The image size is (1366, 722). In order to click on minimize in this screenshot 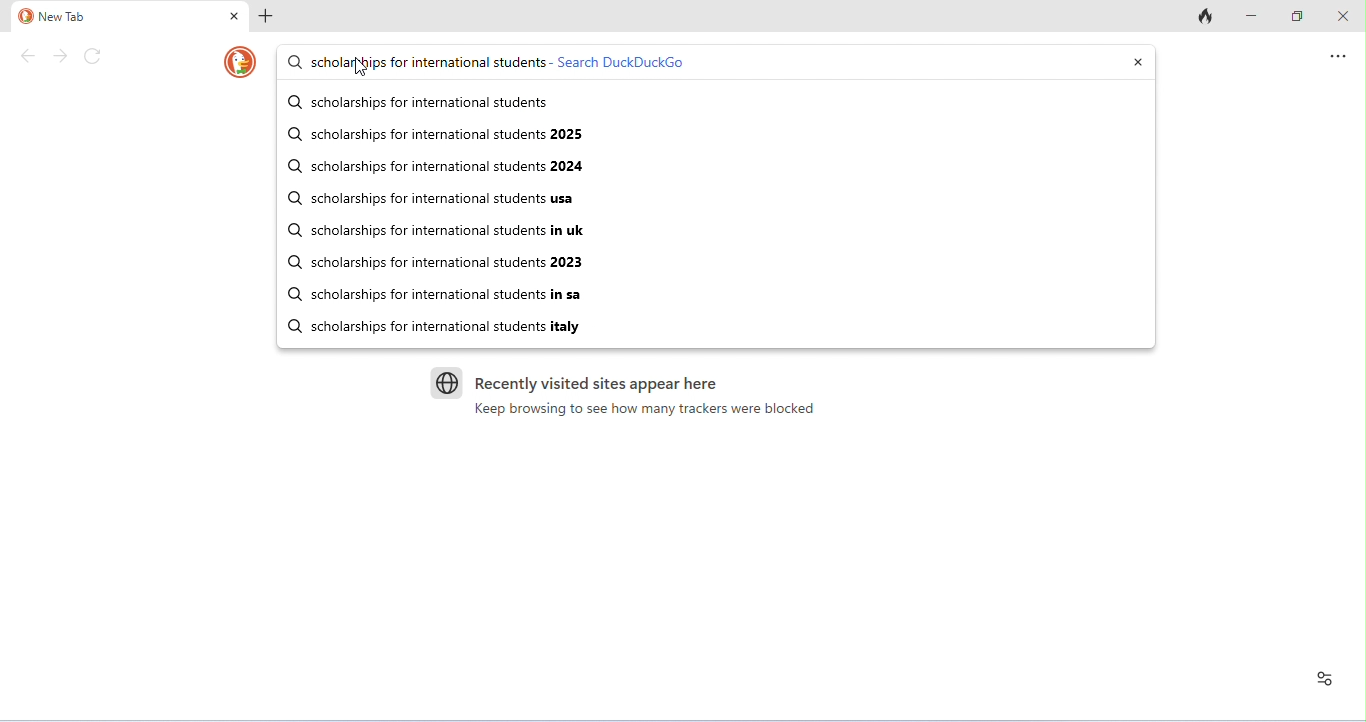, I will do `click(1256, 14)`.